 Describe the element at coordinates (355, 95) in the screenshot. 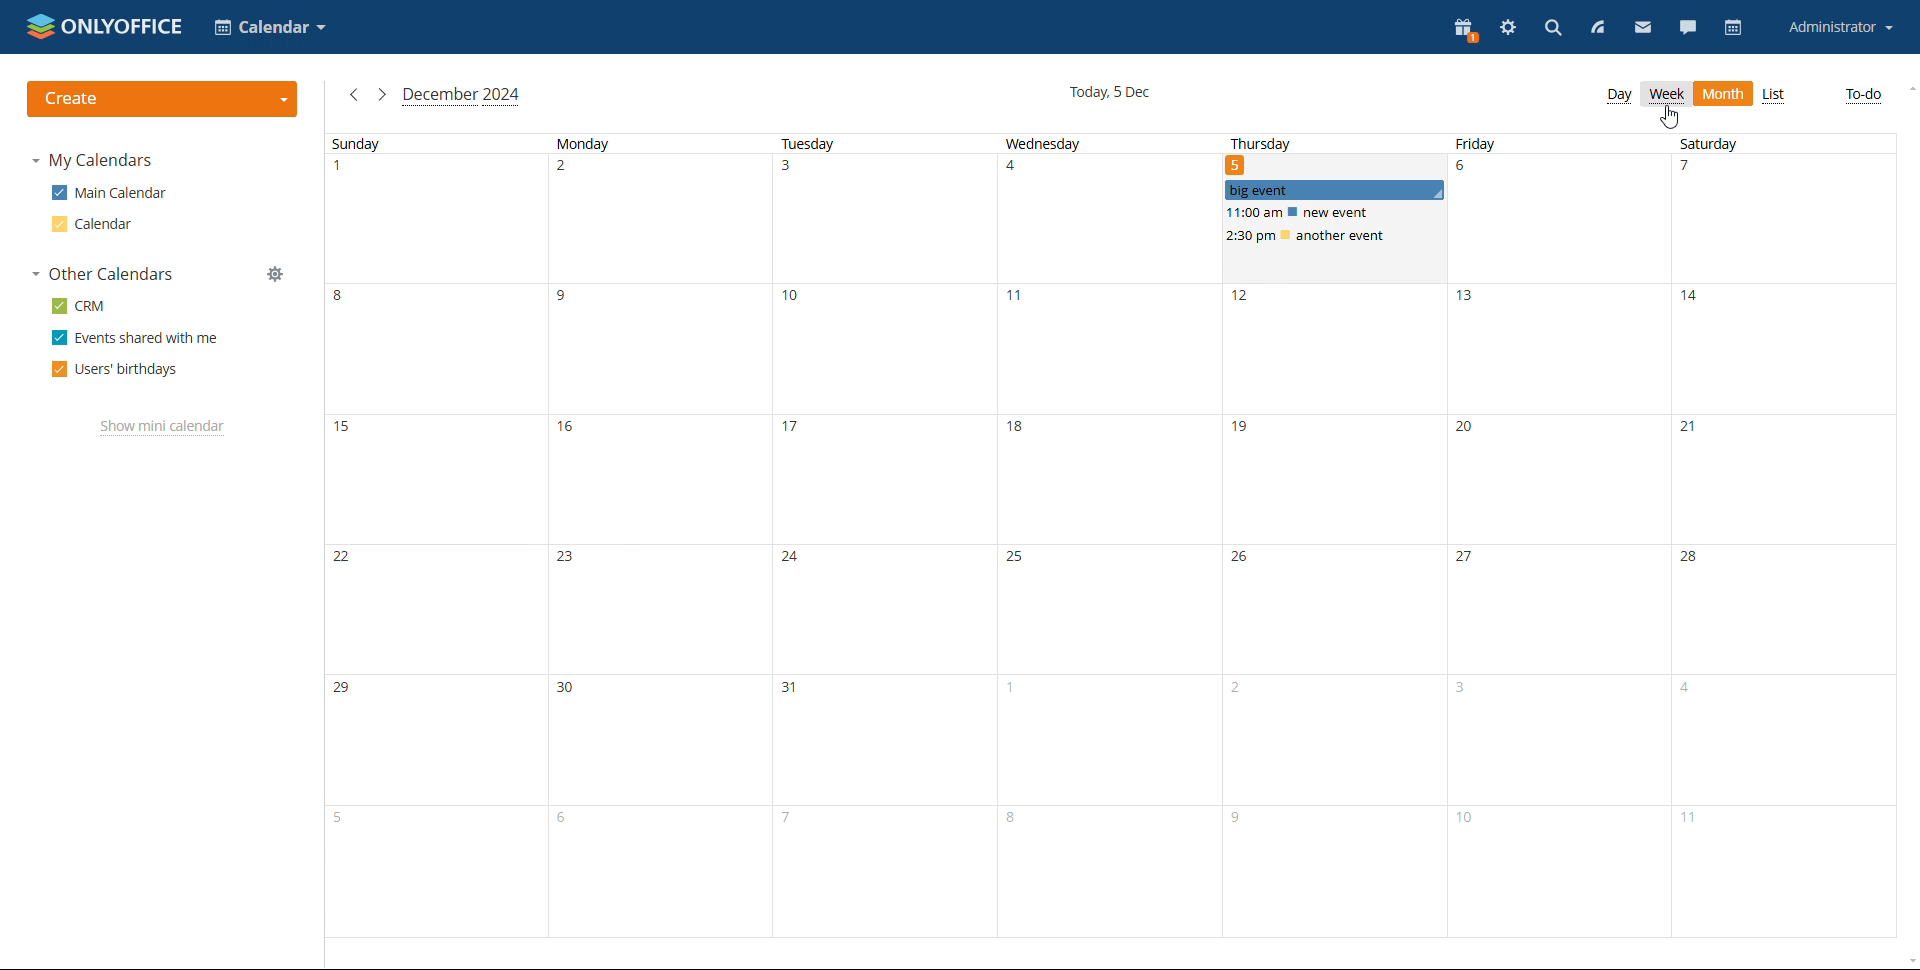

I see `previous month` at that location.